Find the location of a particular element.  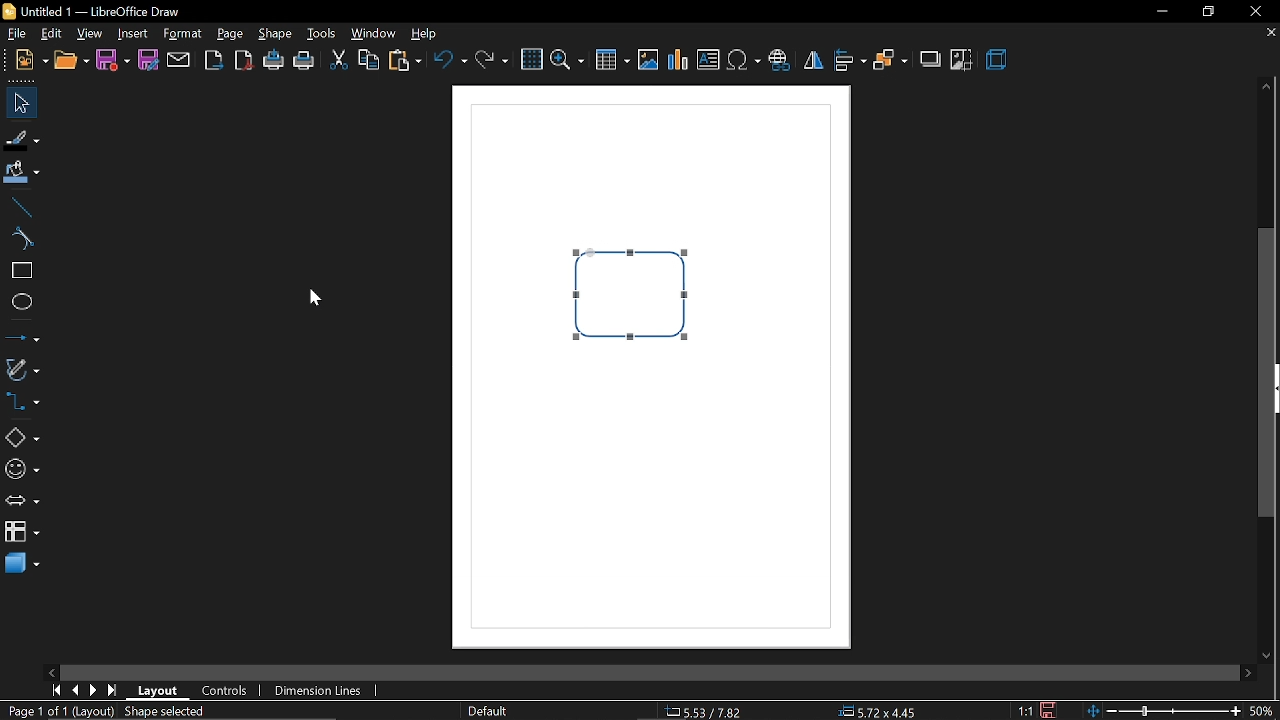

minimize is located at coordinates (1160, 12).